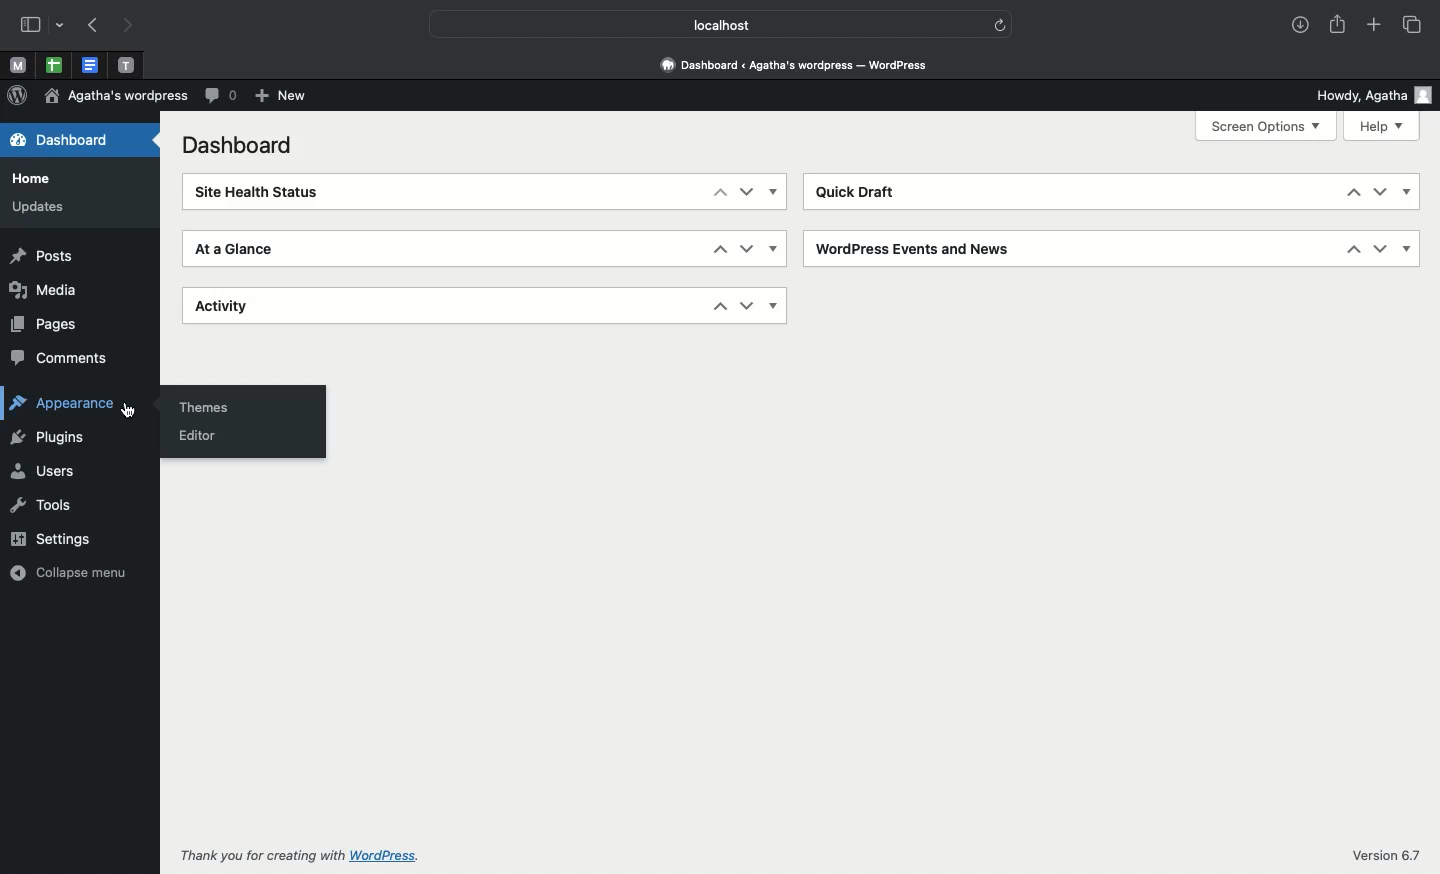 The height and width of the screenshot is (874, 1440). I want to click on Show, so click(775, 192).